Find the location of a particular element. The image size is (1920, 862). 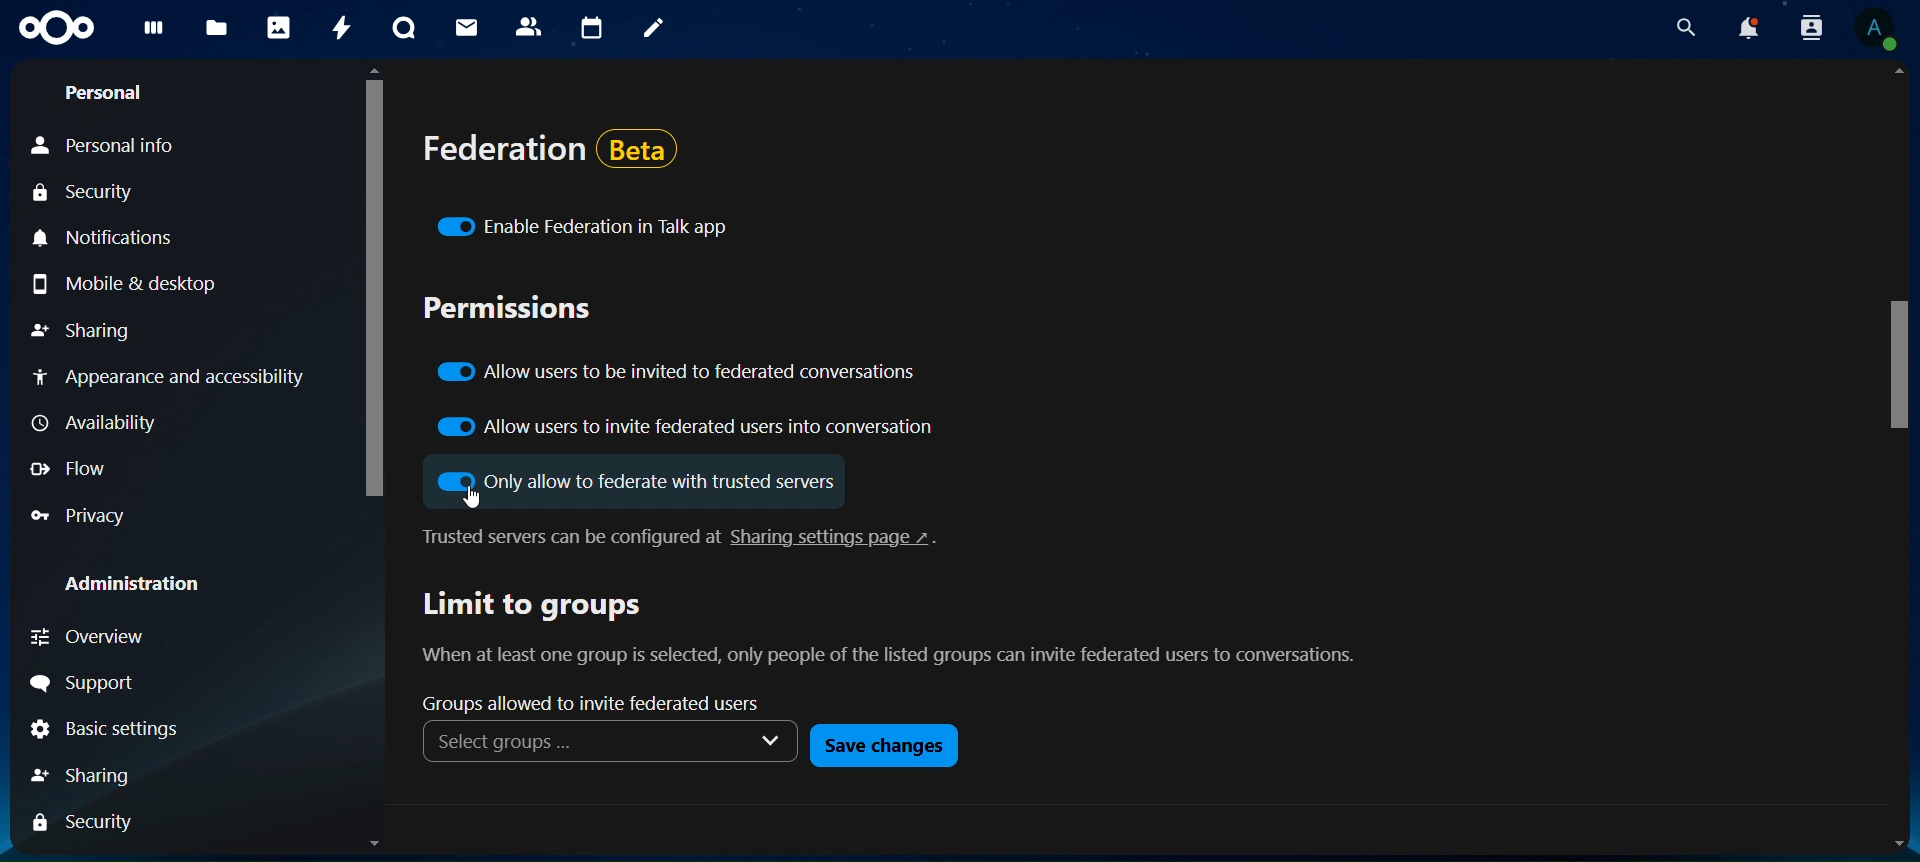

search is located at coordinates (1688, 28).